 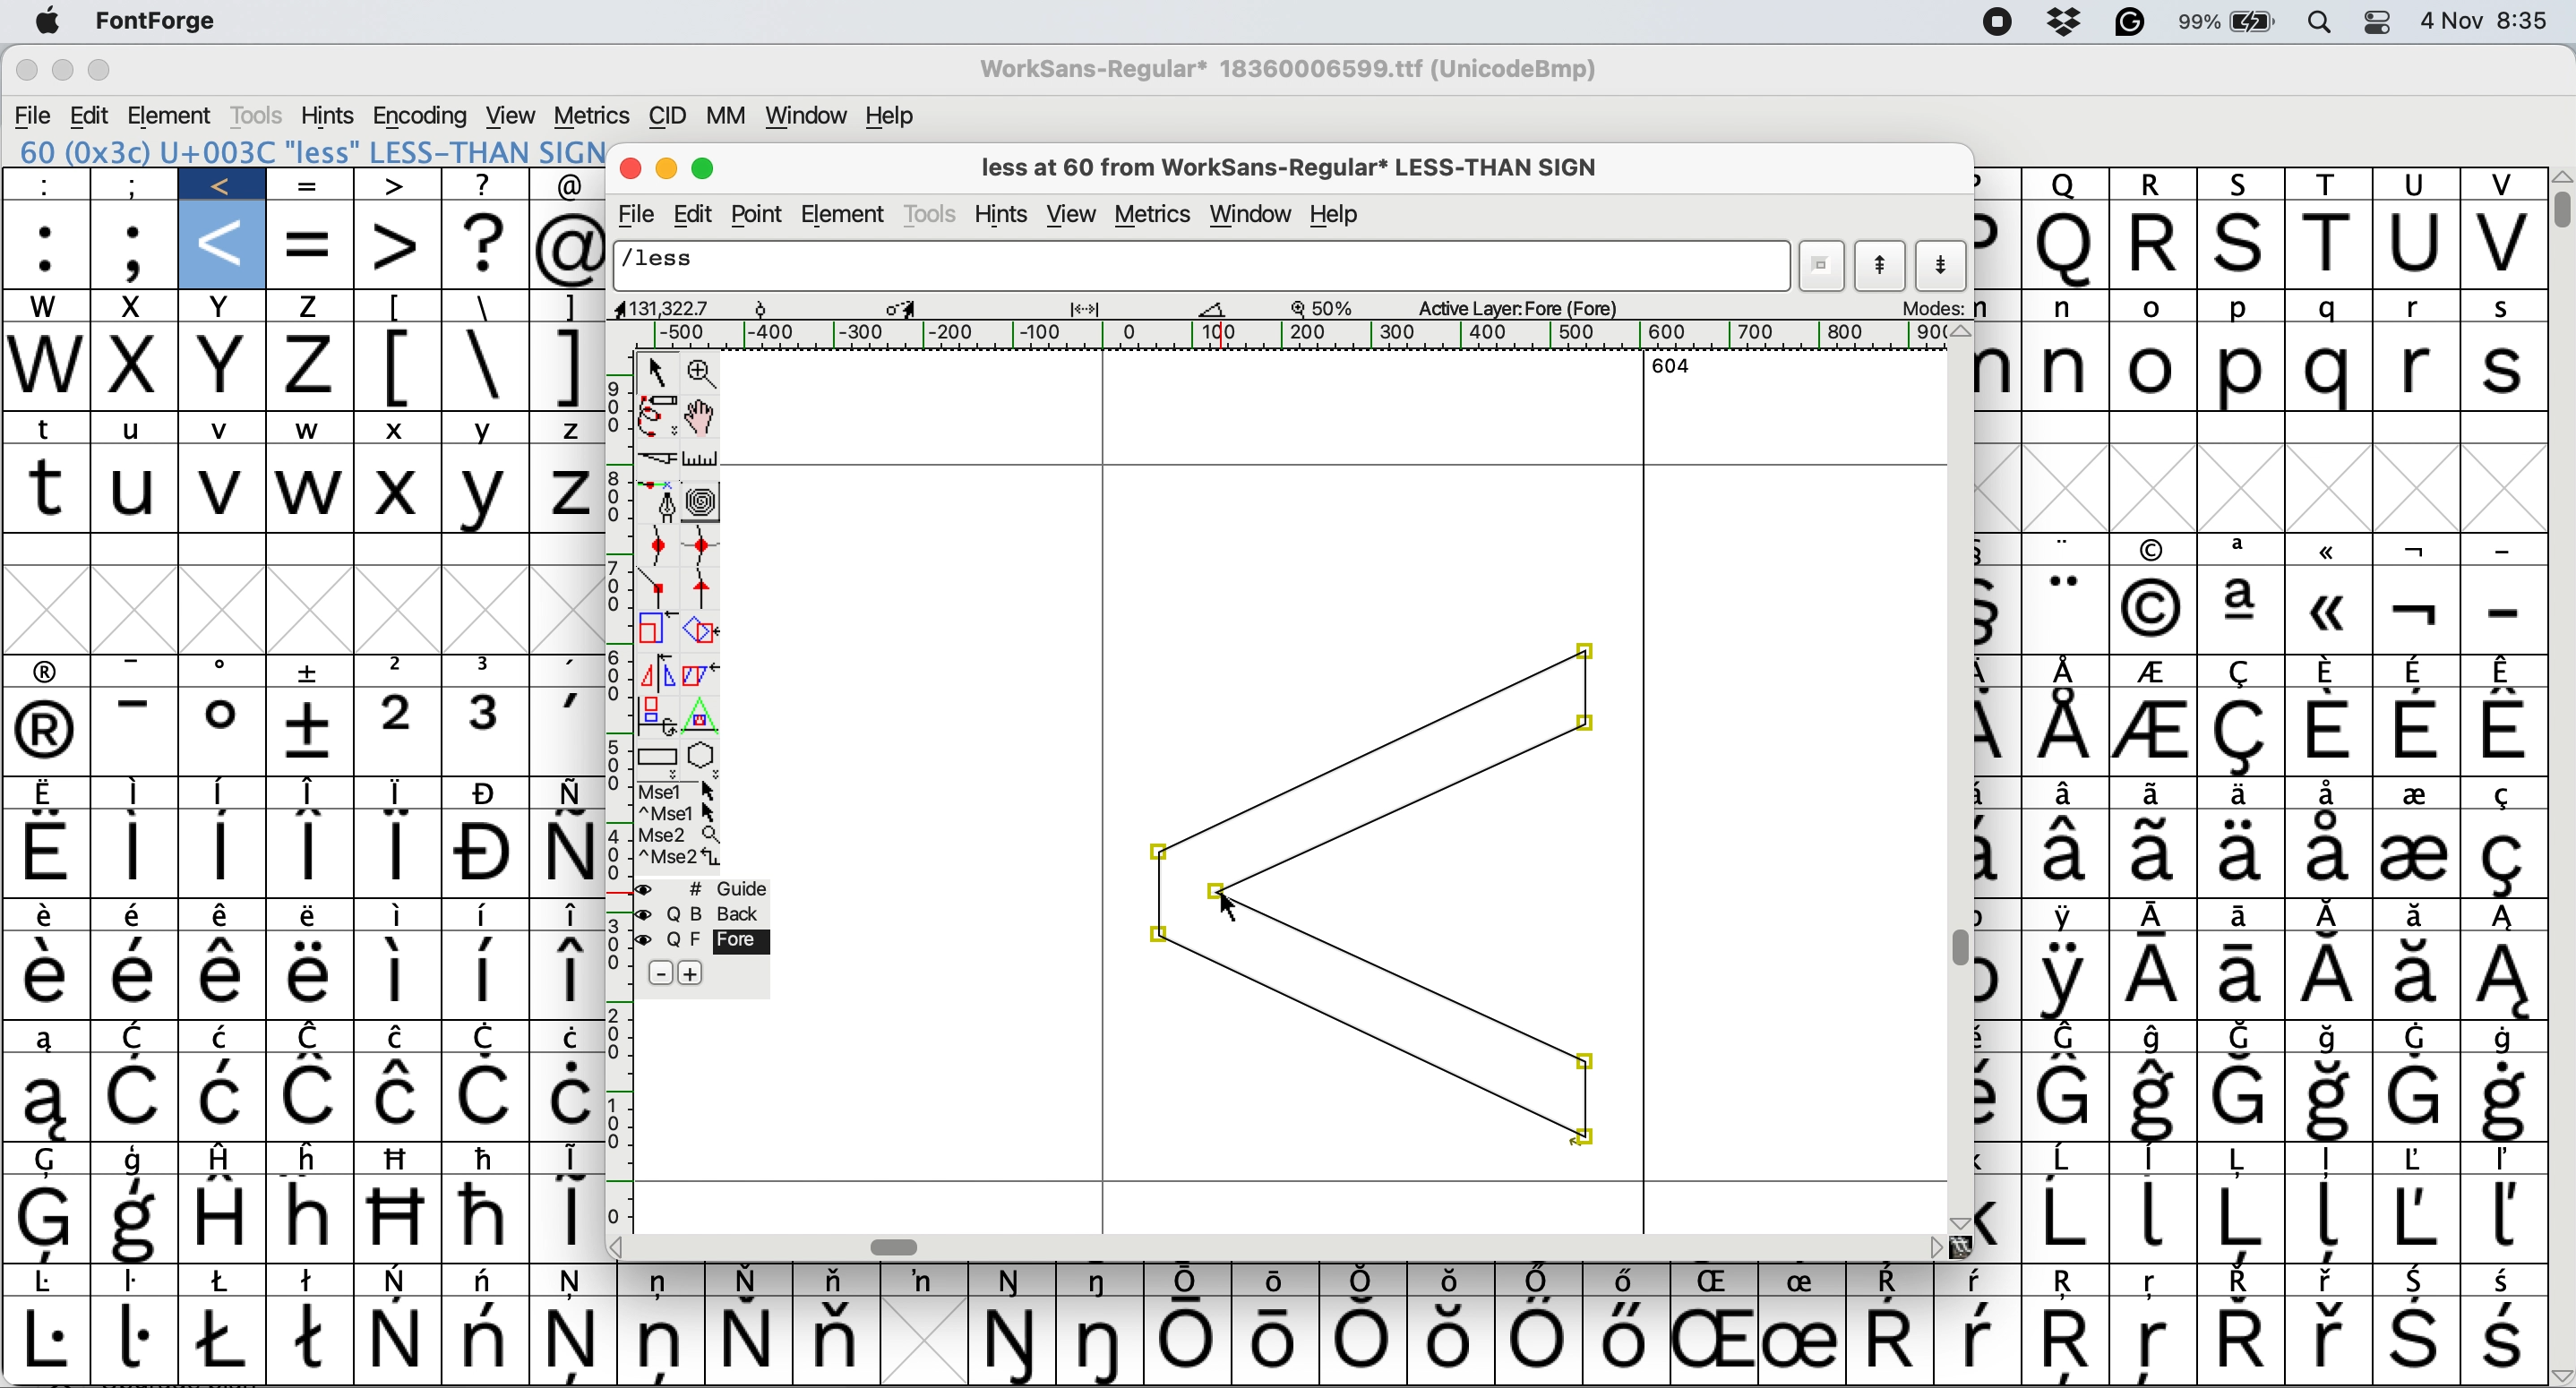 I want to click on 2, so click(x=400, y=732).